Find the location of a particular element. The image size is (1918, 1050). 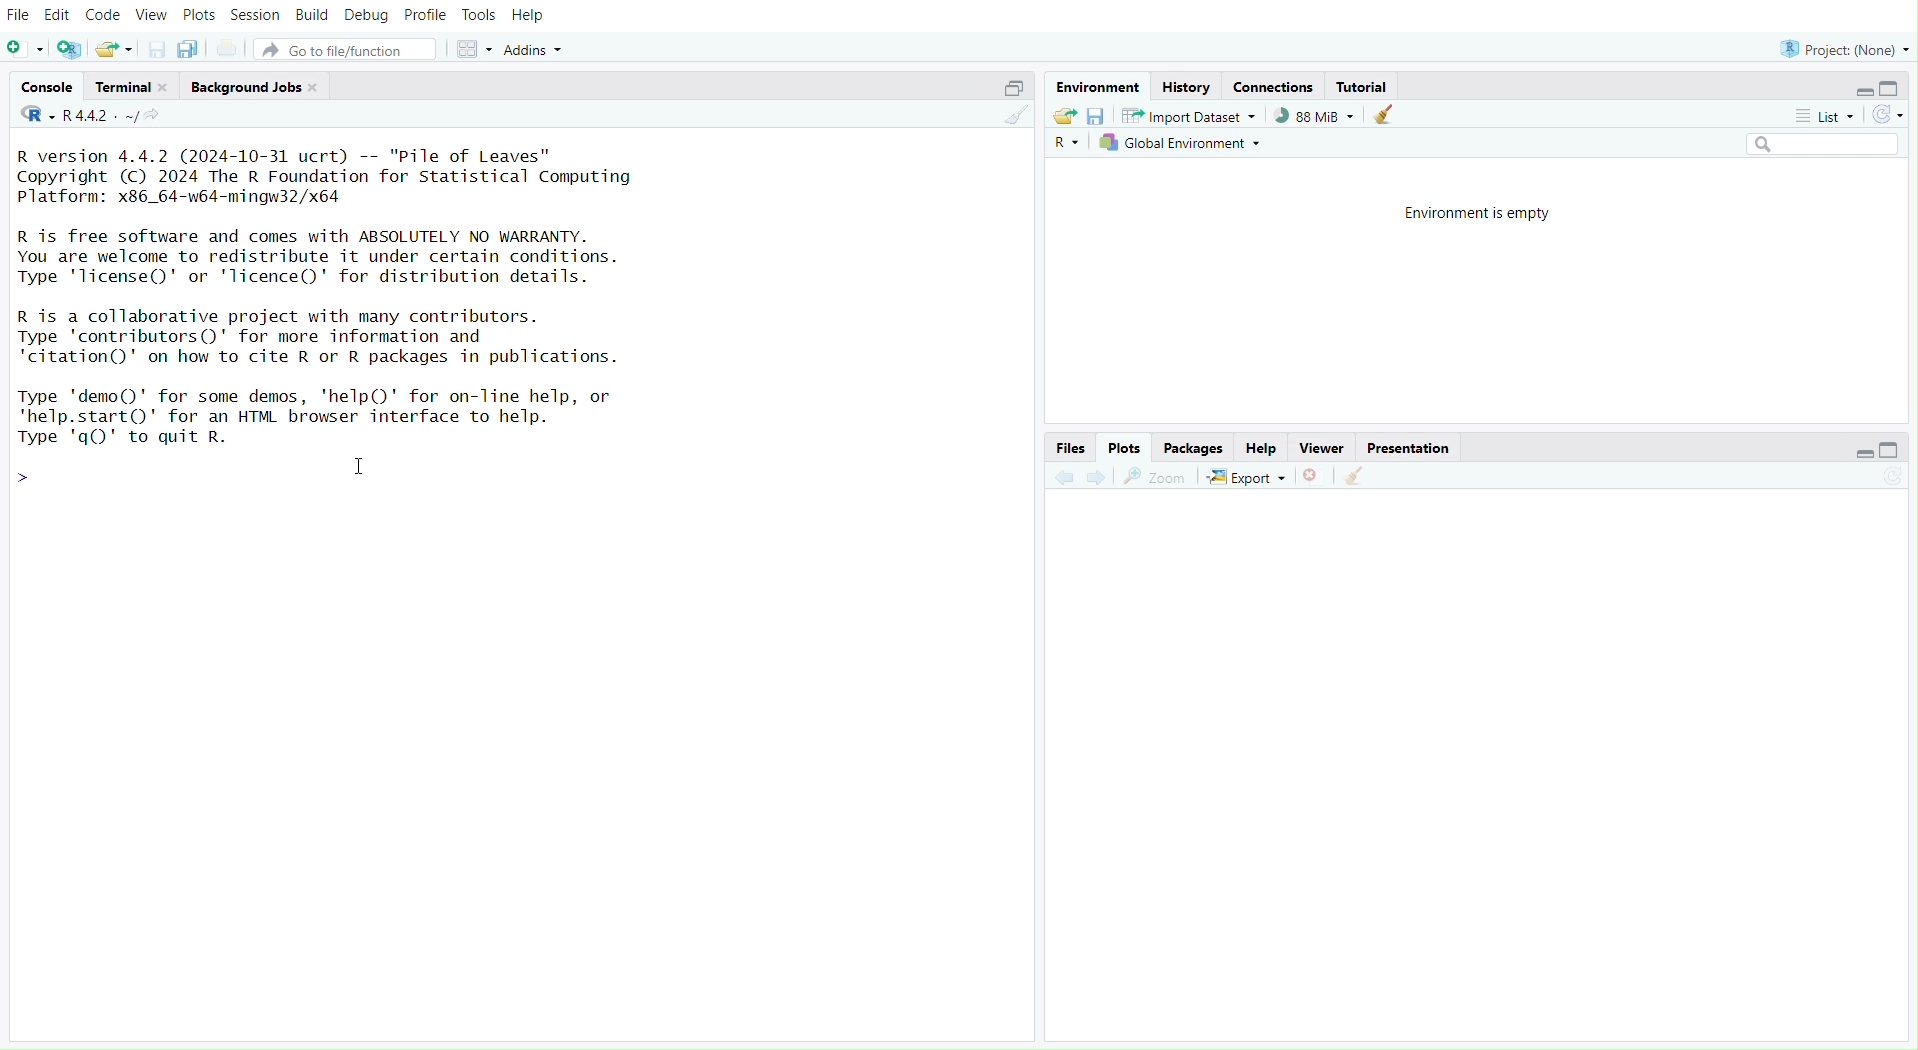

Packages is located at coordinates (1193, 449).